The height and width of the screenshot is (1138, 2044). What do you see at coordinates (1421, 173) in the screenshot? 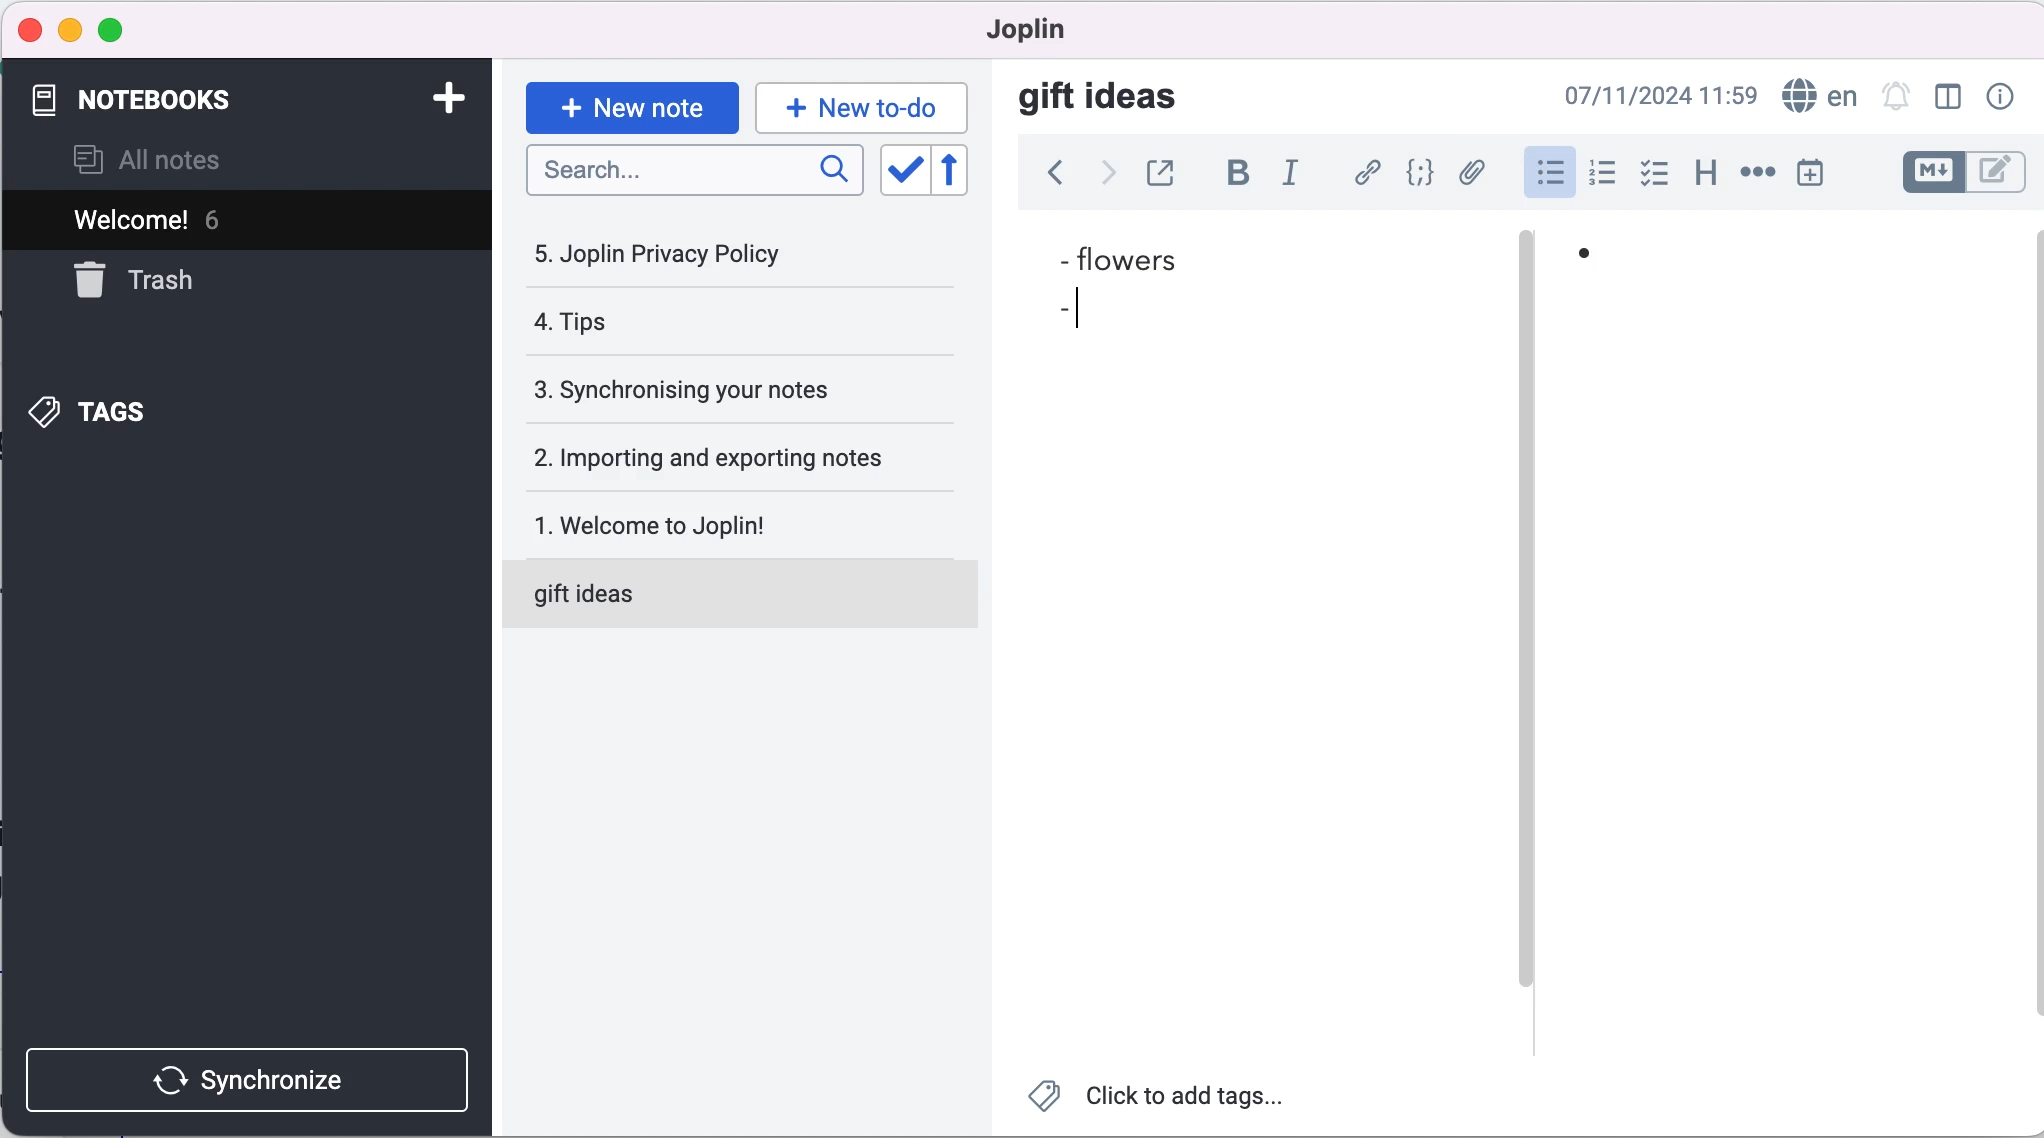
I see `code` at bounding box center [1421, 173].